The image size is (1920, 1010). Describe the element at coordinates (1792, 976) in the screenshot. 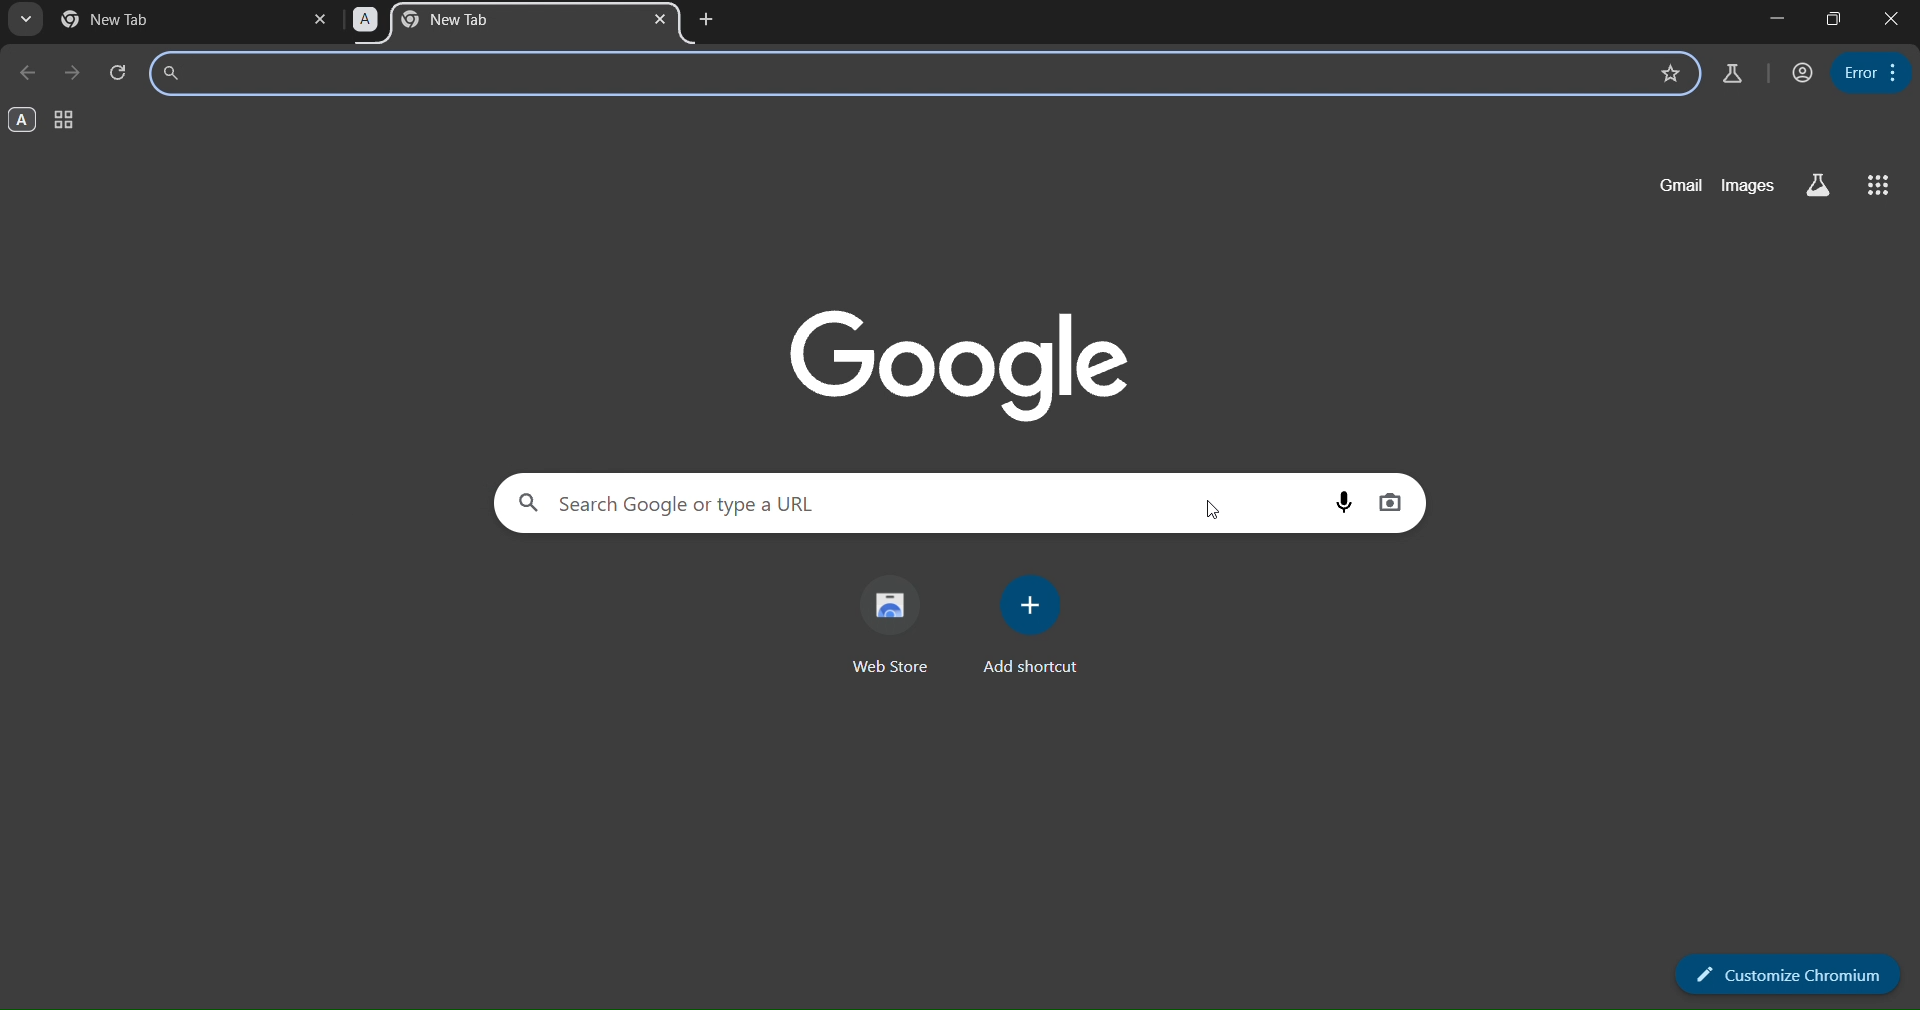

I see `customize chromium` at that location.